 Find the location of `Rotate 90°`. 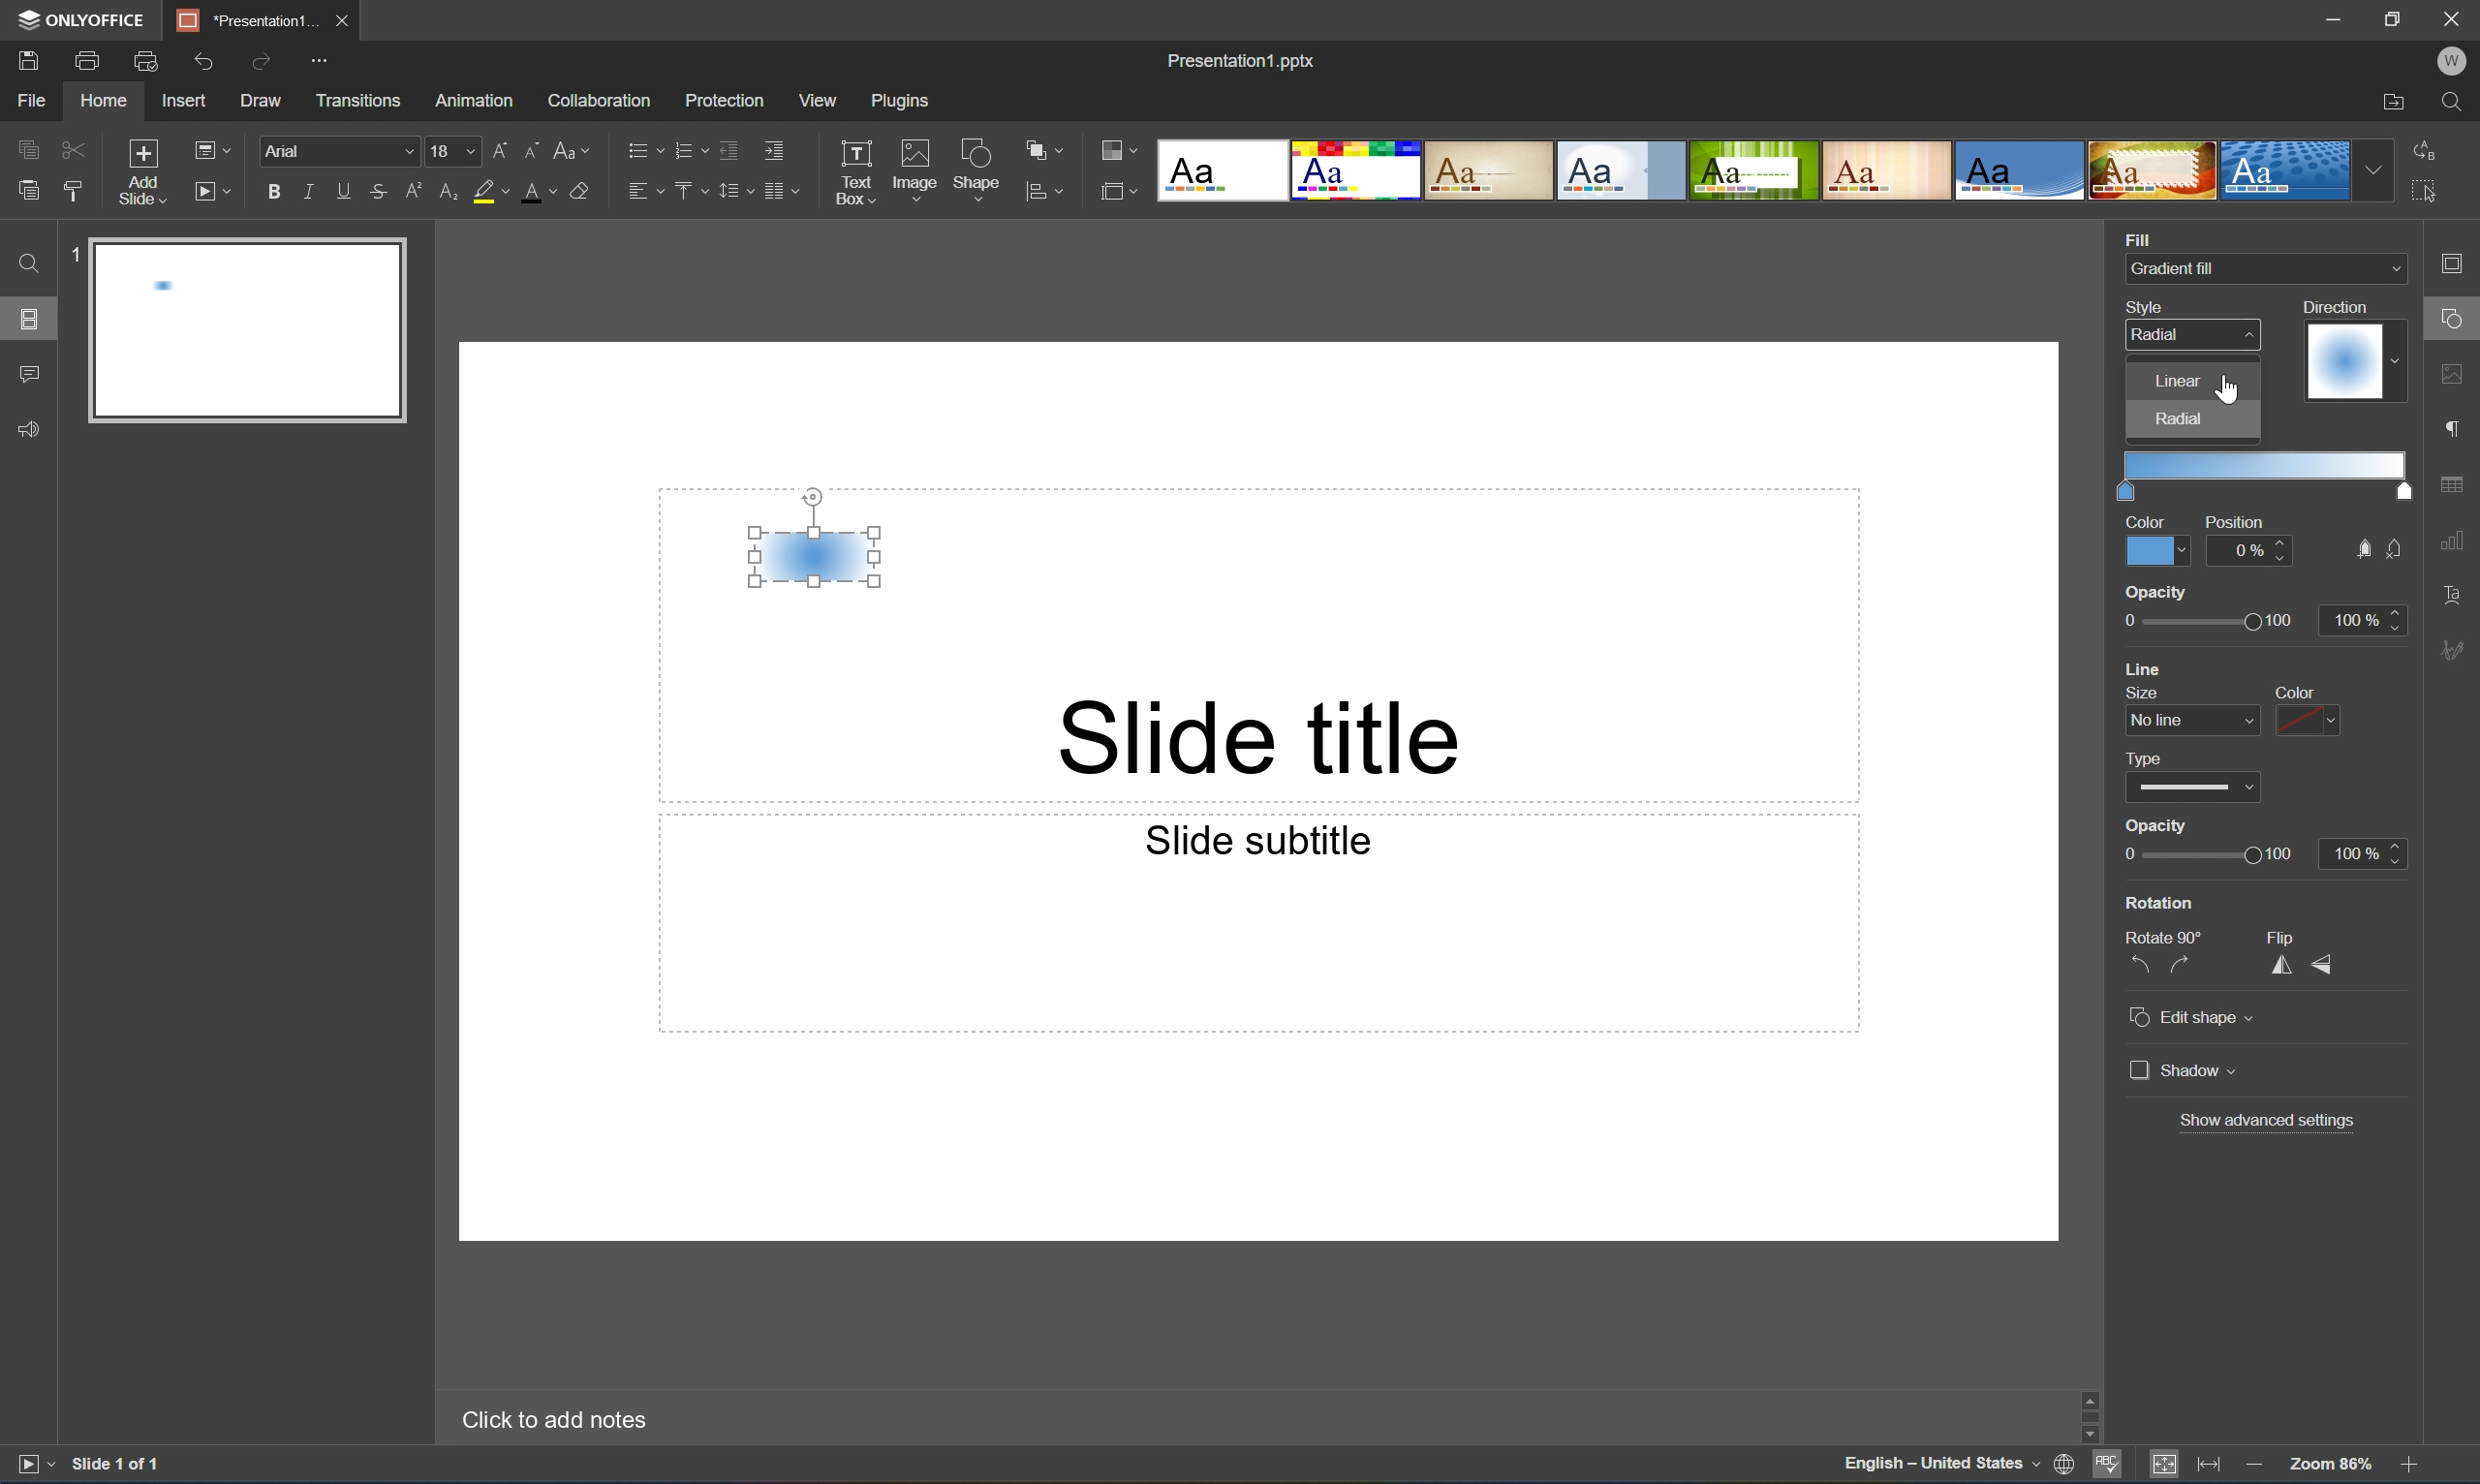

Rotate 90° is located at coordinates (2166, 935).